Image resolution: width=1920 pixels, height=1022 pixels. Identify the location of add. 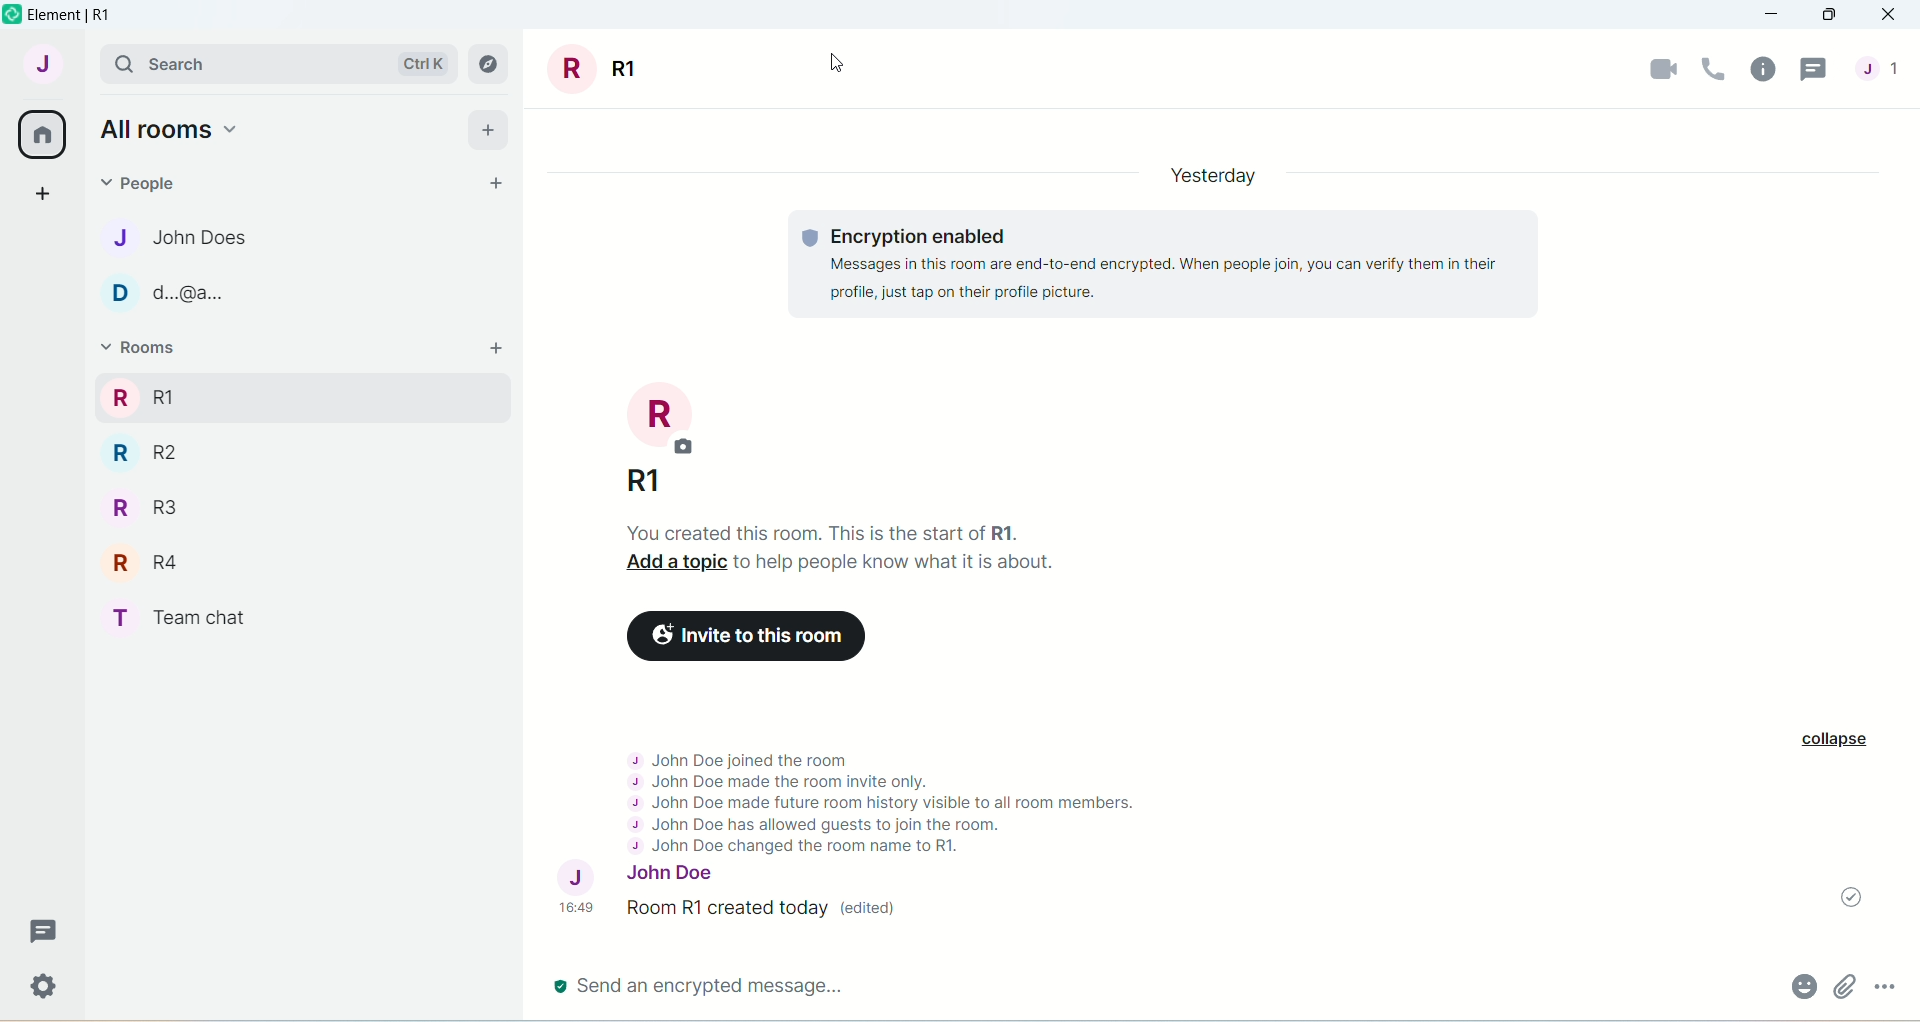
(489, 133).